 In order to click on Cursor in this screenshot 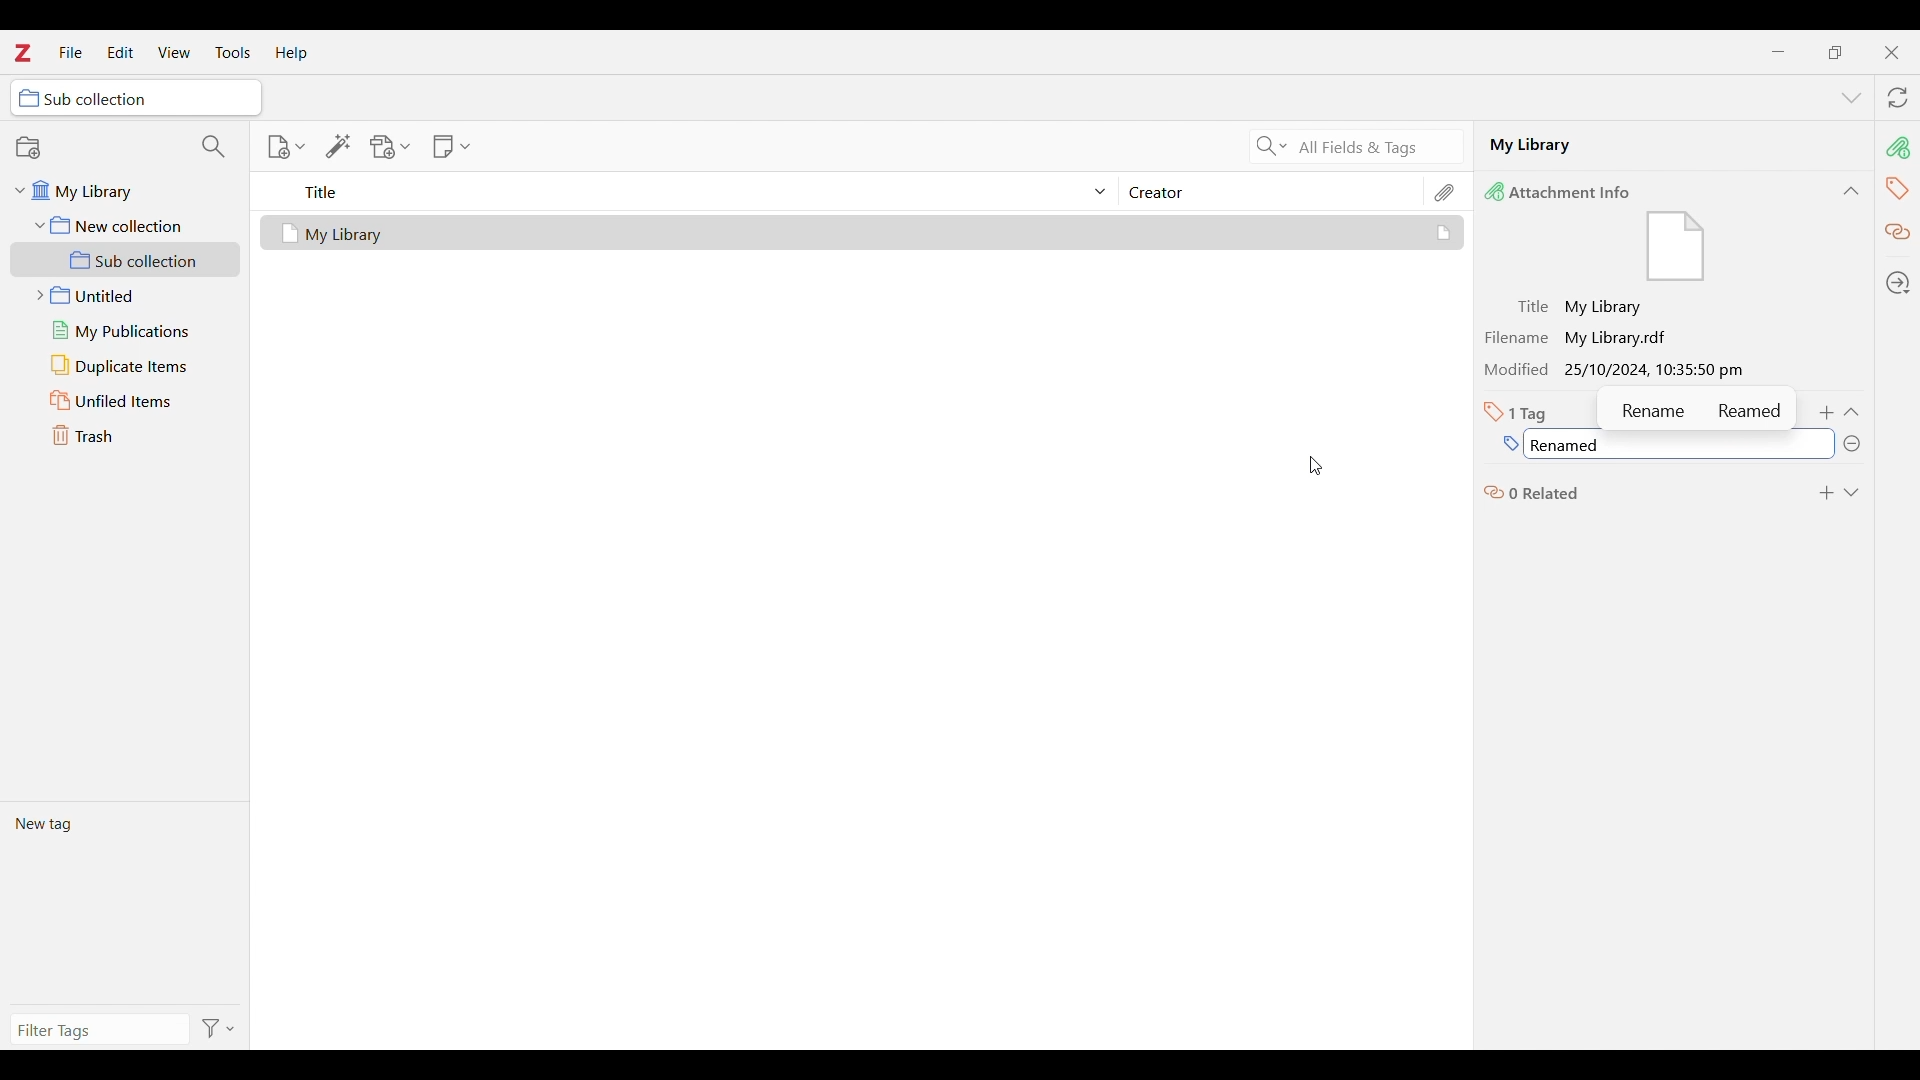, I will do `click(1315, 465)`.